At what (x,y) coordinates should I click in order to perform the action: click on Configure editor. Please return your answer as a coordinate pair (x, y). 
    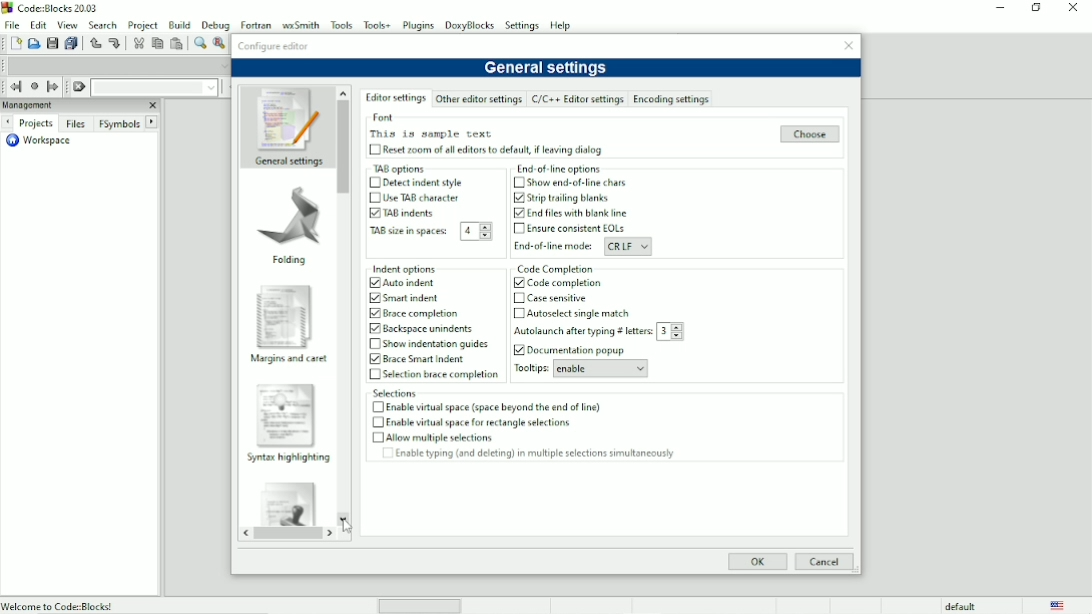
    Looking at the image, I should click on (274, 44).